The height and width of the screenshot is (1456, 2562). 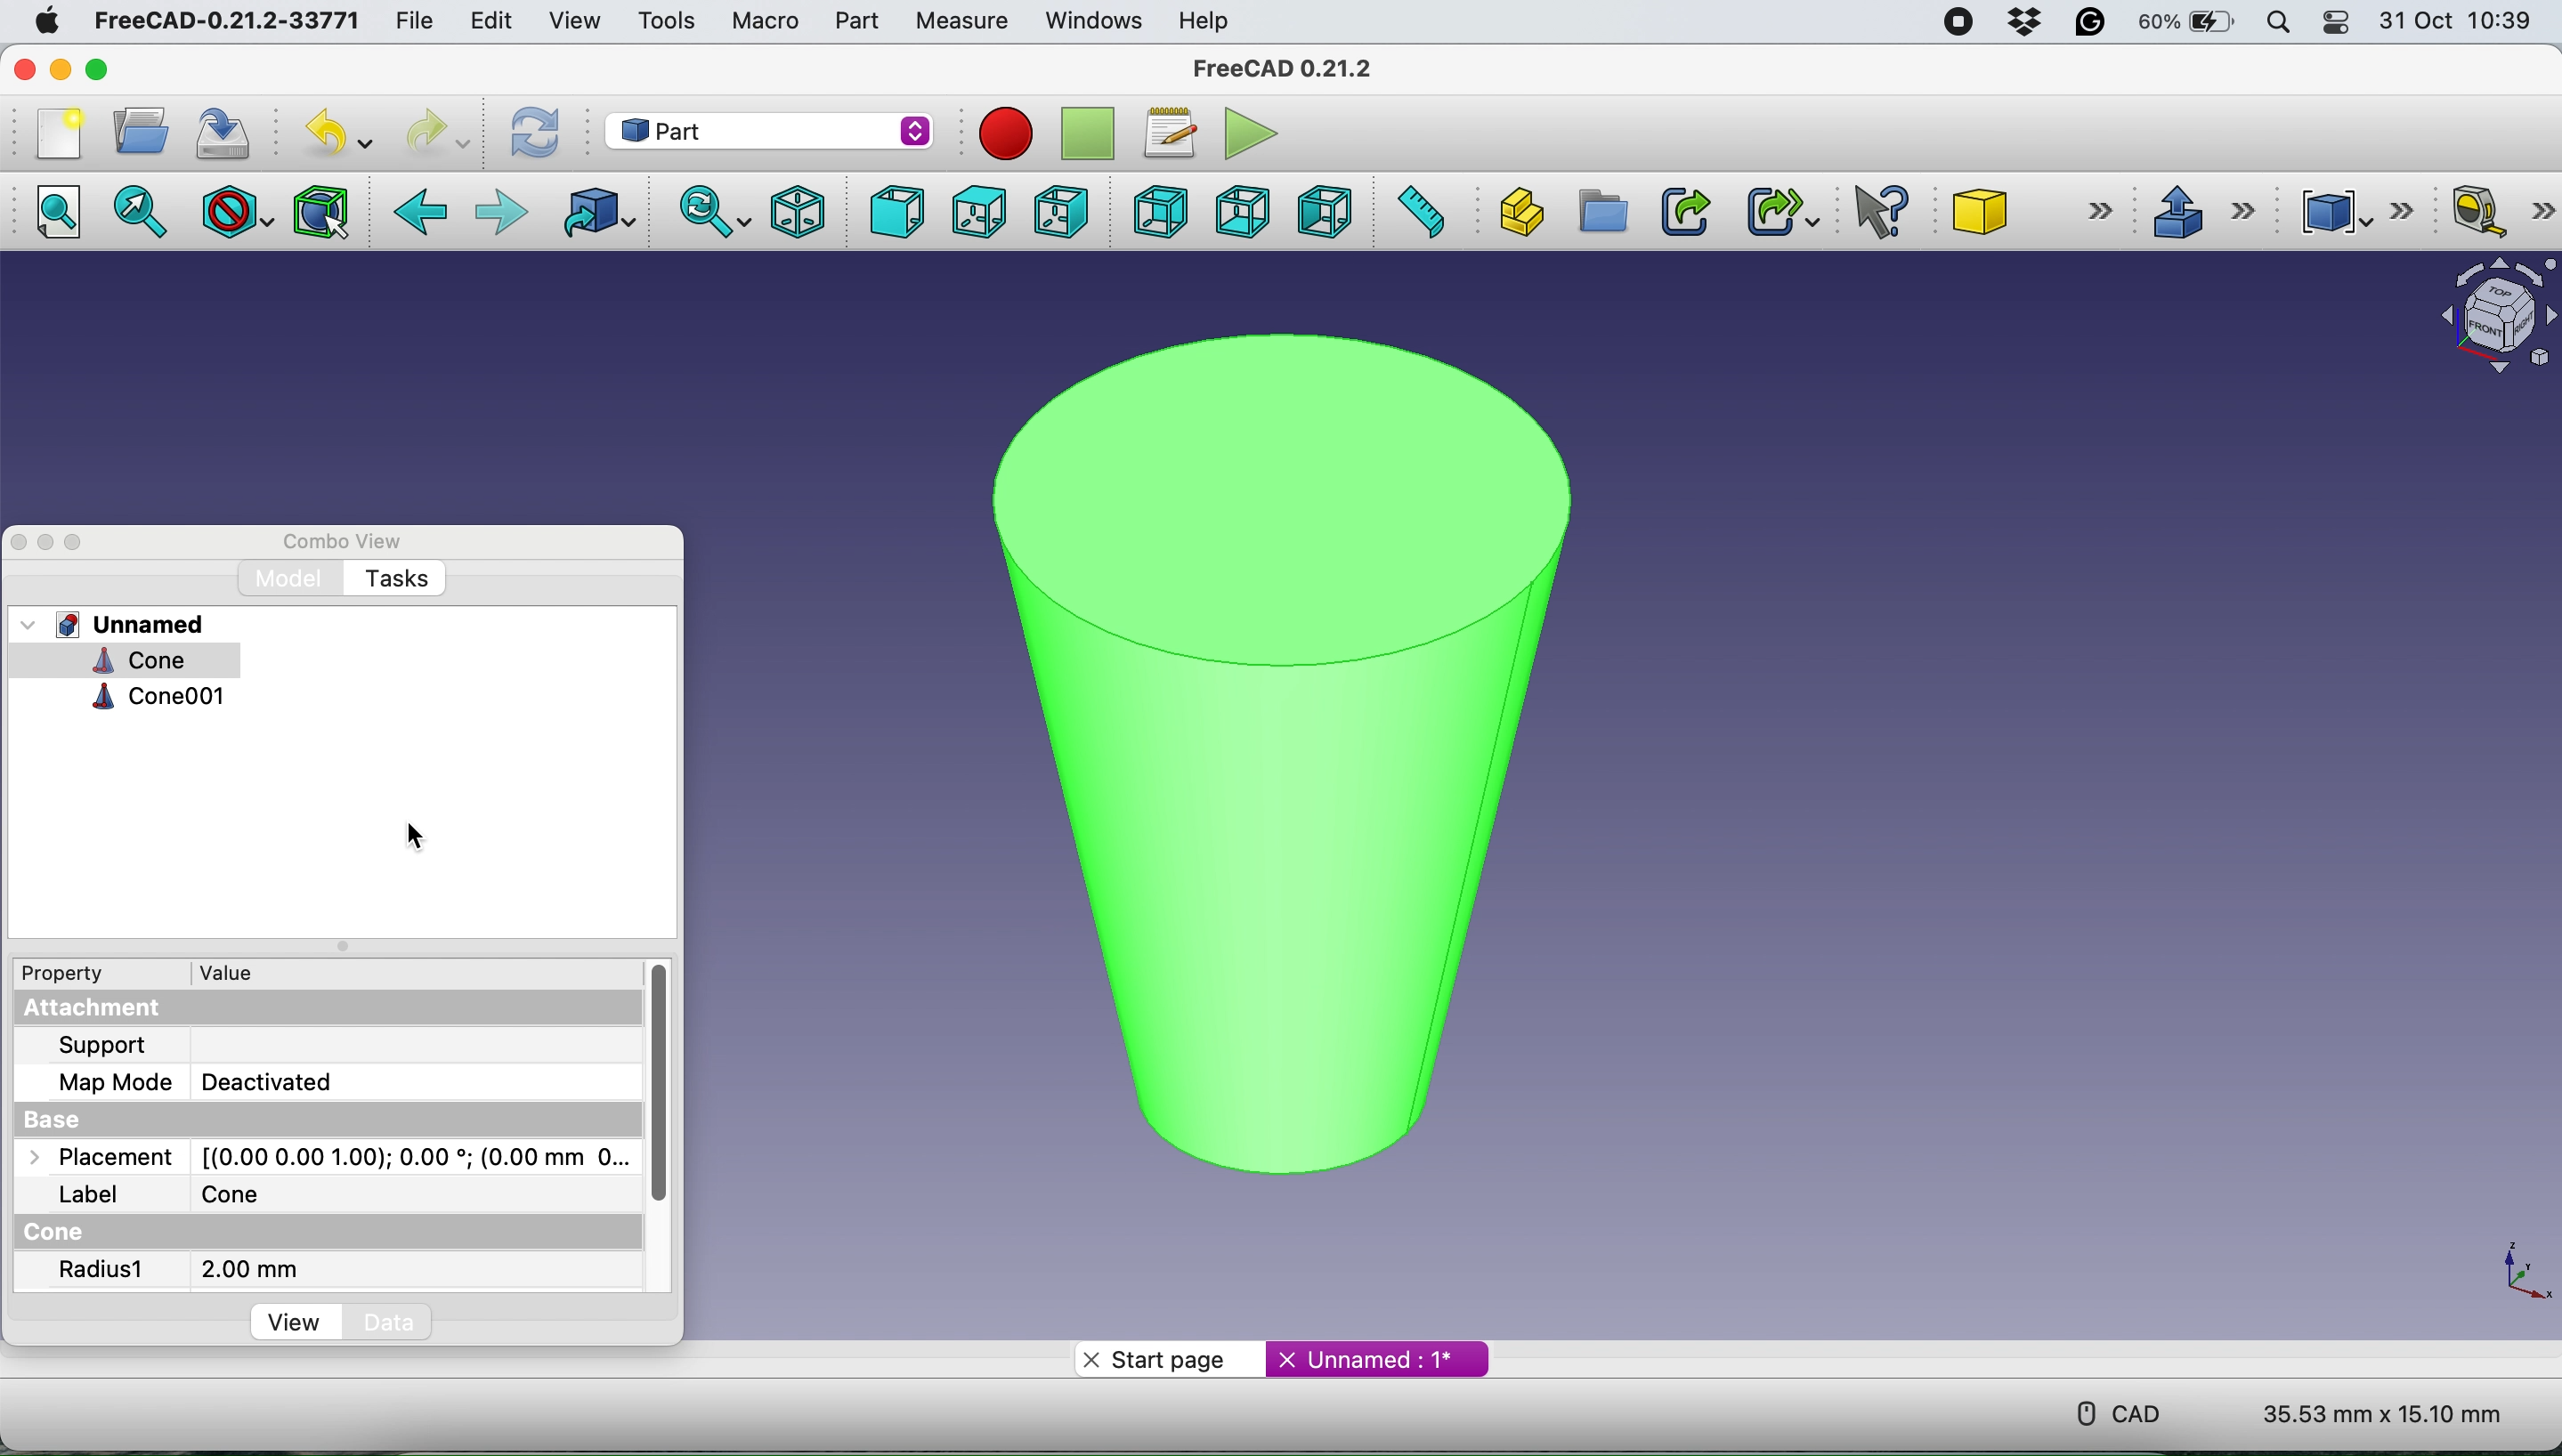 What do you see at coordinates (157, 699) in the screenshot?
I see `cone001` at bounding box center [157, 699].